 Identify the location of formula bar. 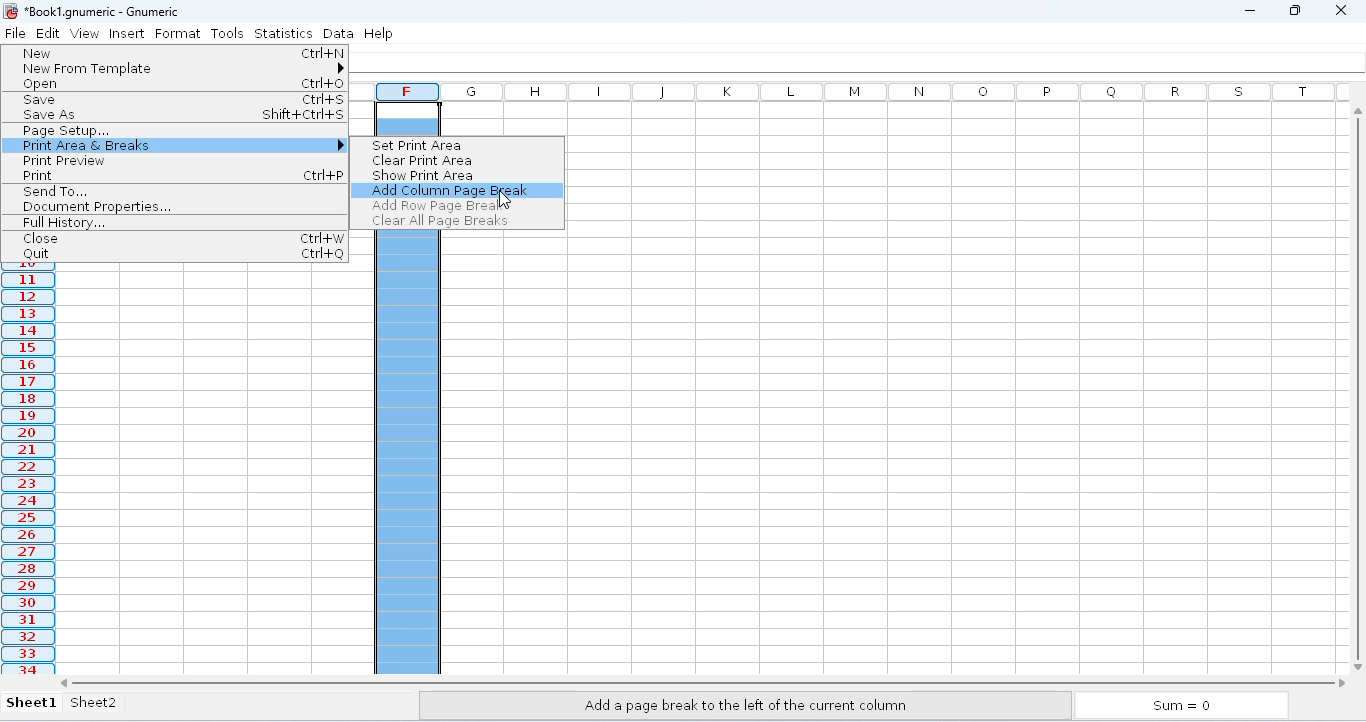
(863, 62).